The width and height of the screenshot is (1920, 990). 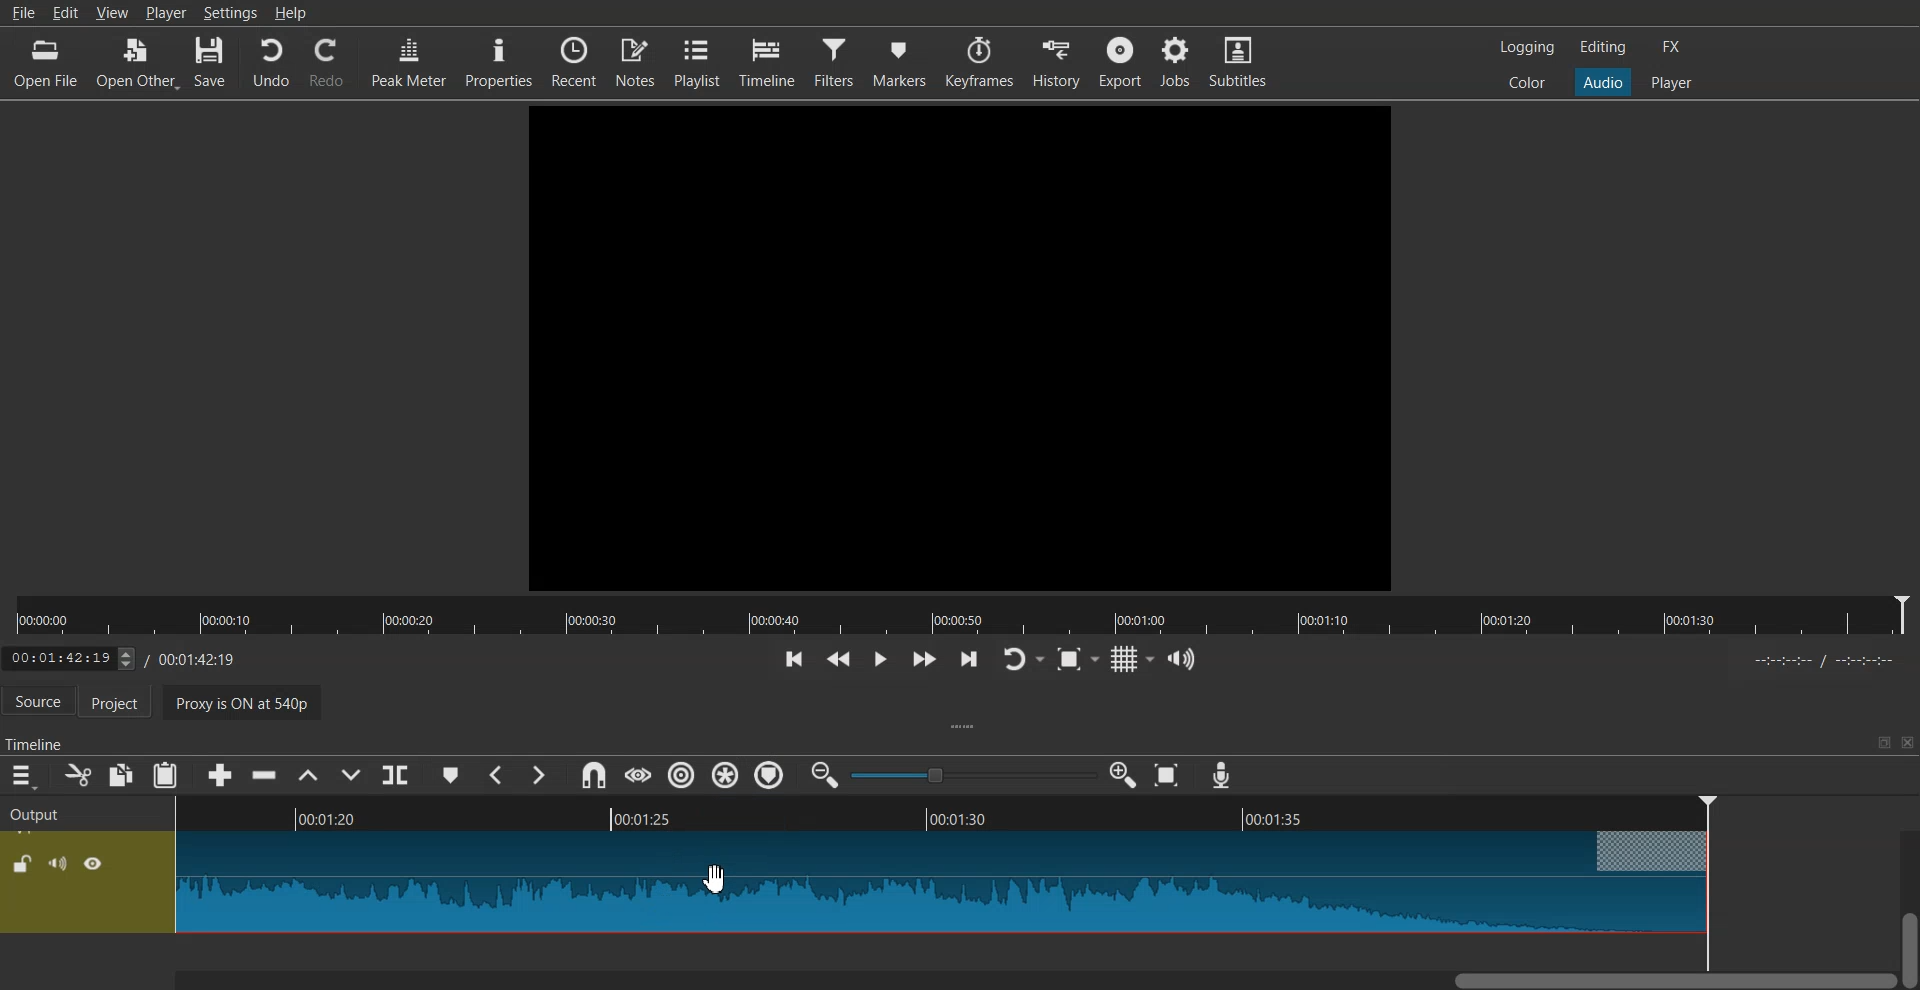 What do you see at coordinates (270, 63) in the screenshot?
I see `Undo` at bounding box center [270, 63].